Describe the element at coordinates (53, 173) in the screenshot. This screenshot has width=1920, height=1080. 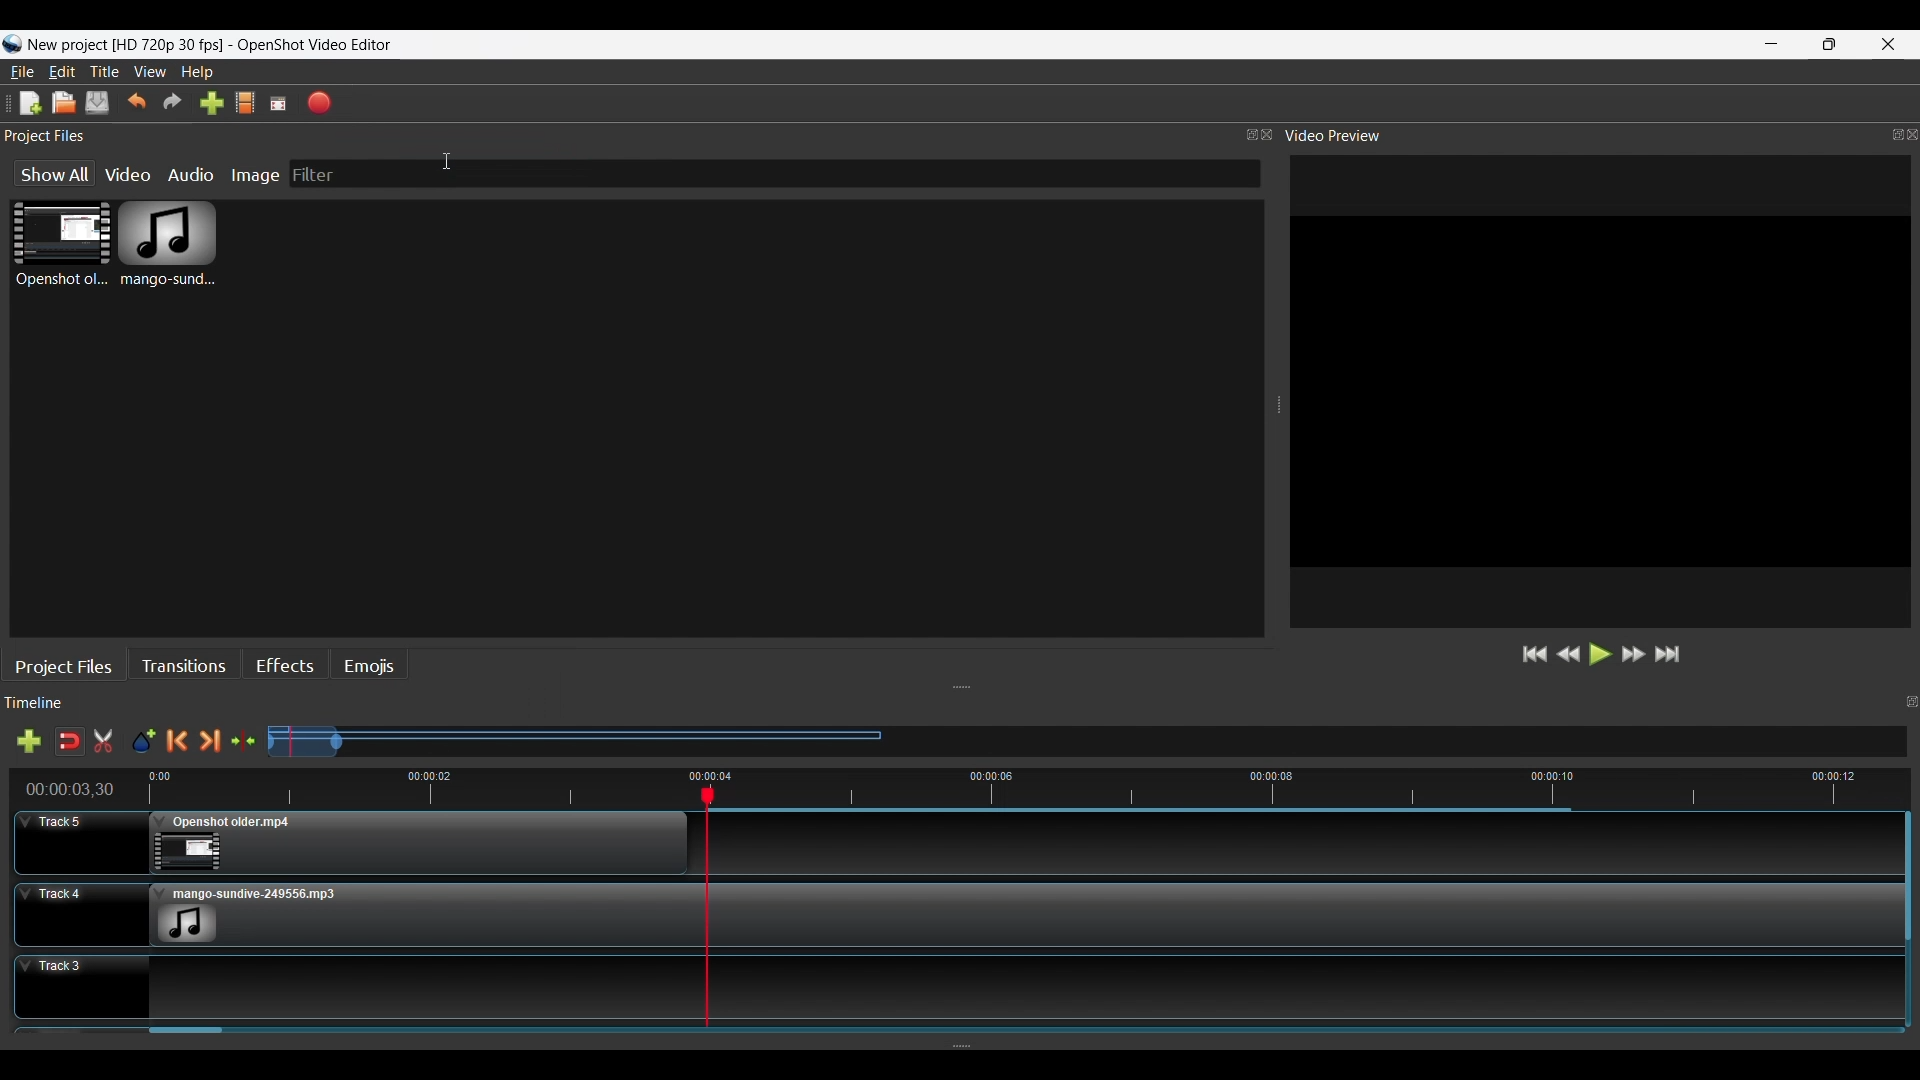
I see `show All` at that location.